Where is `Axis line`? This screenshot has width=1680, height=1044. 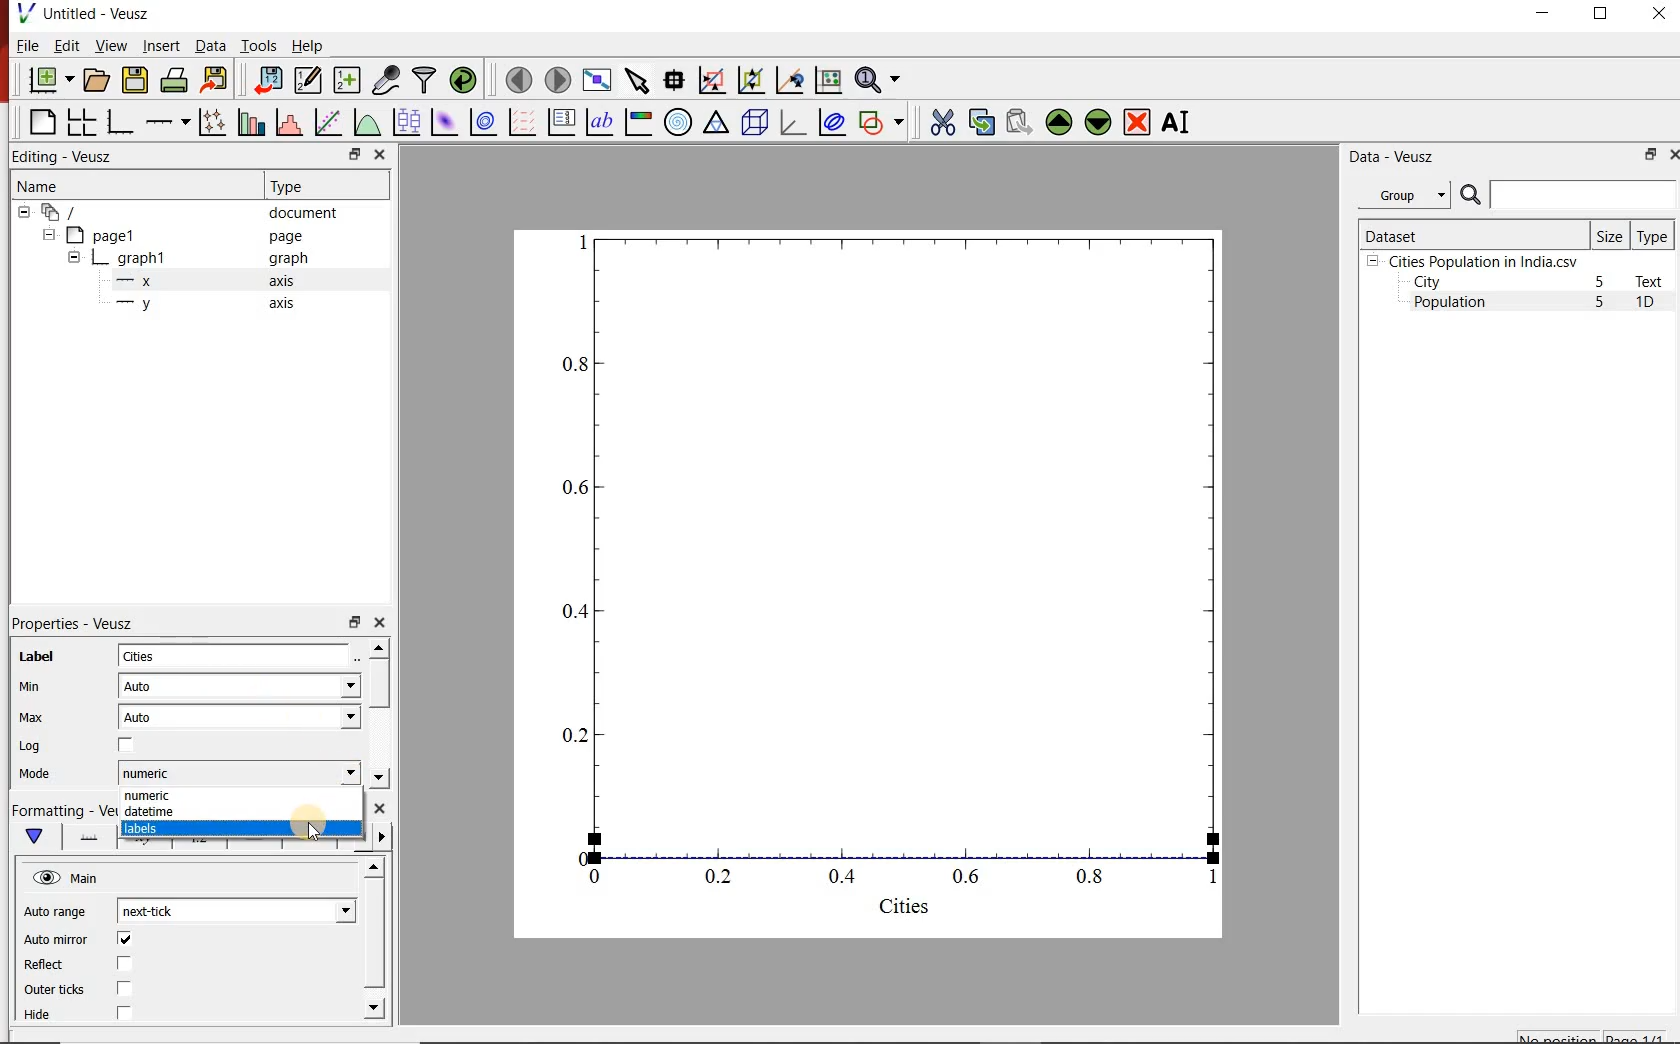
Axis line is located at coordinates (88, 840).